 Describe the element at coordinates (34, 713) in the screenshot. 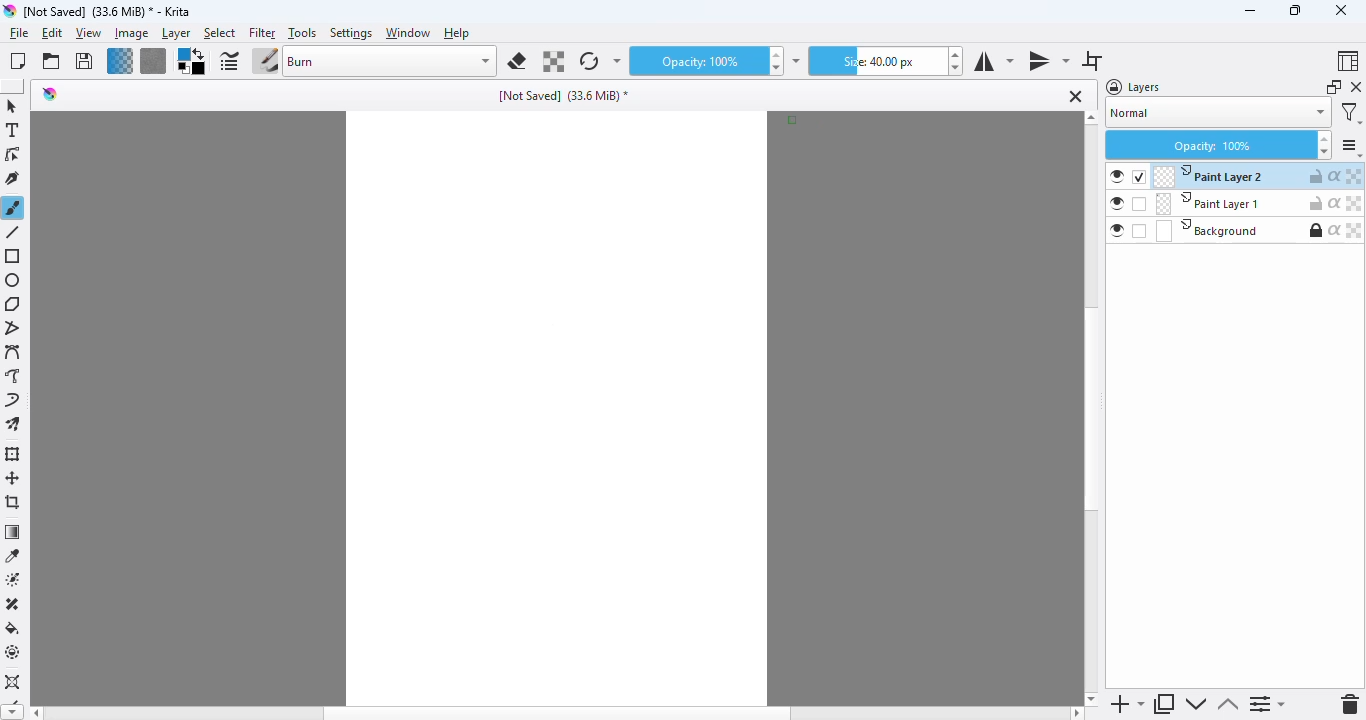

I see `scroll left` at that location.